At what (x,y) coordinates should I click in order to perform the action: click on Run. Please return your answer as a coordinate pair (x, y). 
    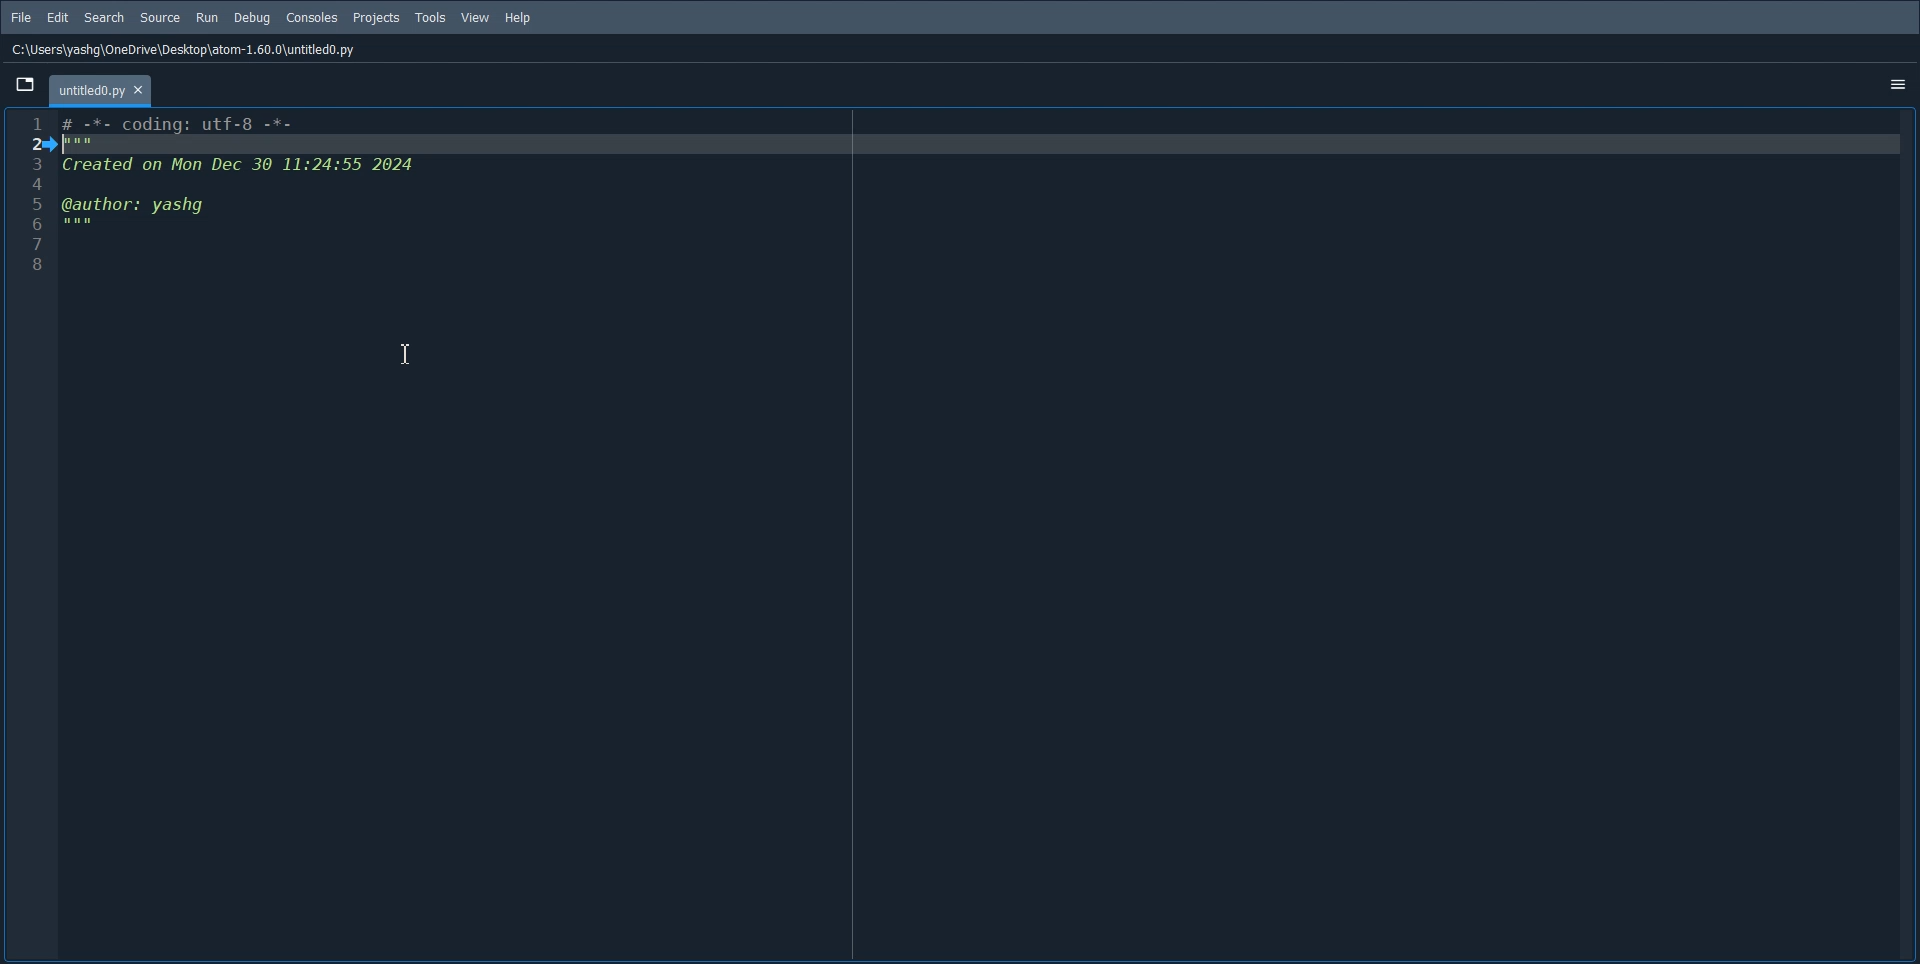
    Looking at the image, I should click on (207, 18).